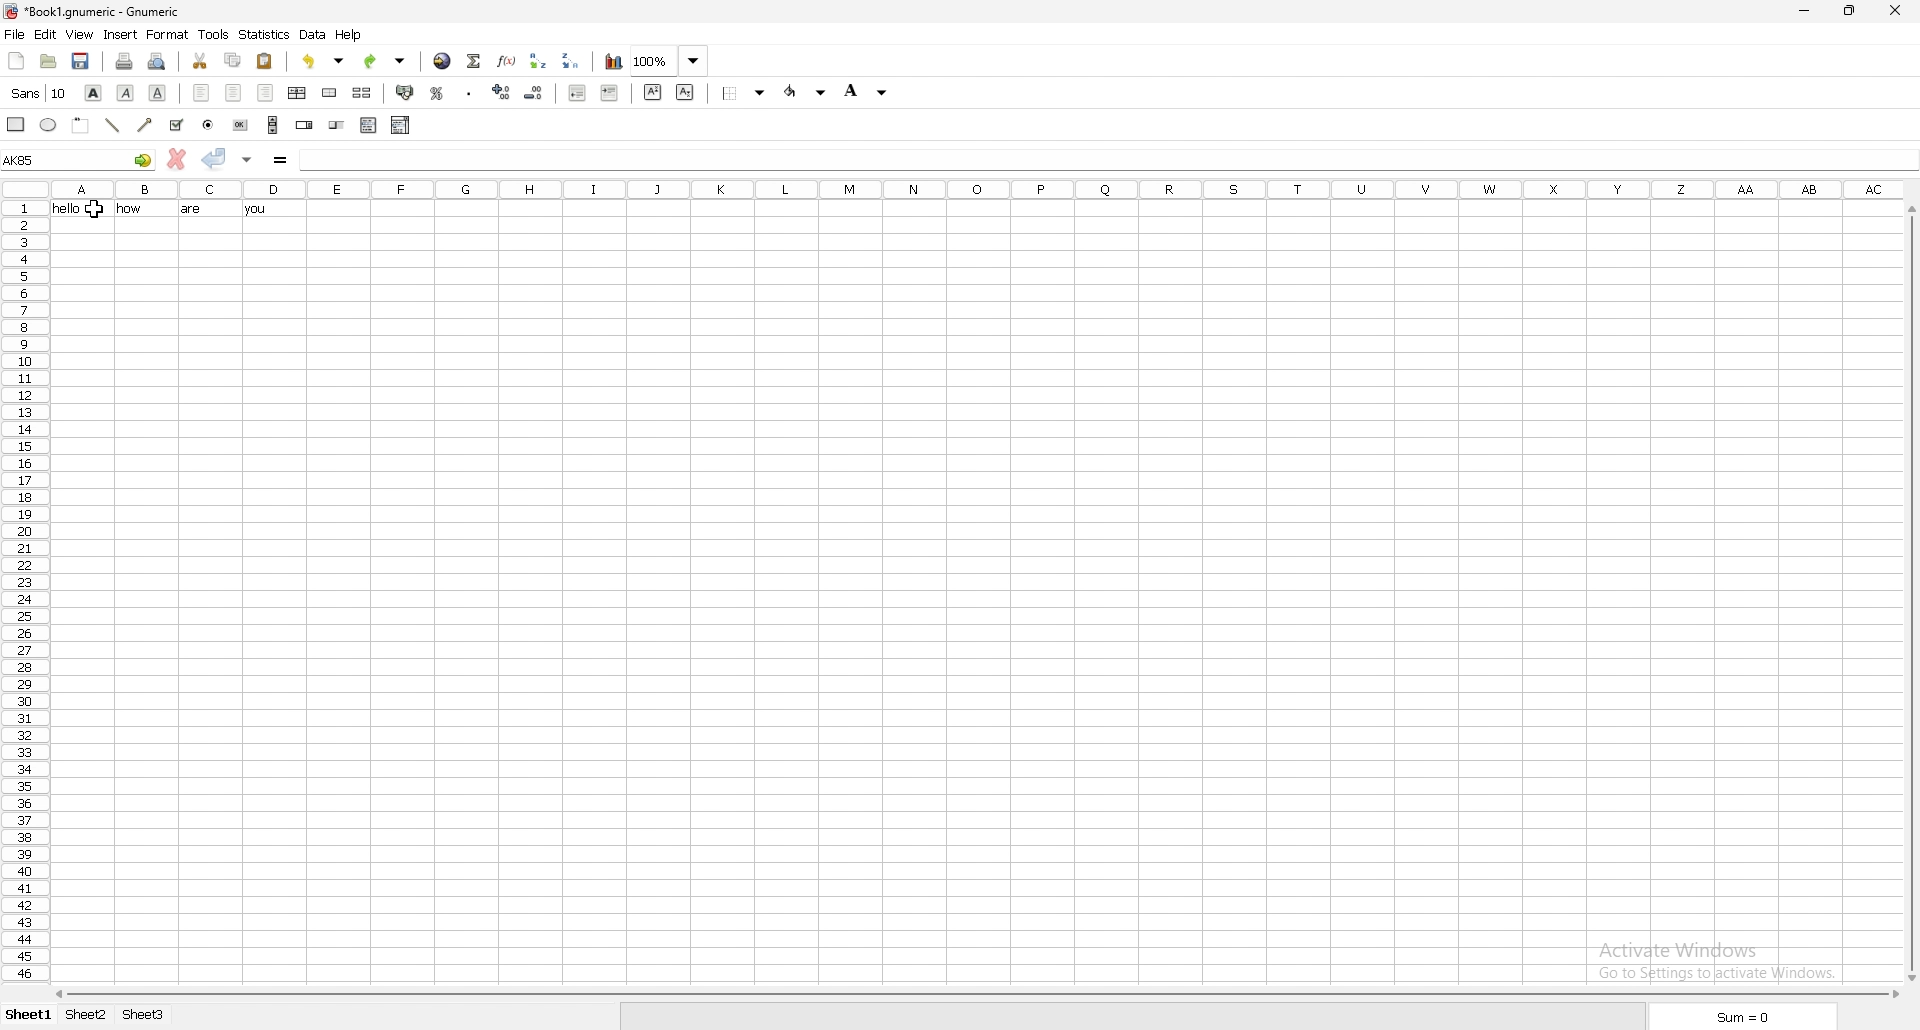  I want to click on rectangle, so click(15, 124).